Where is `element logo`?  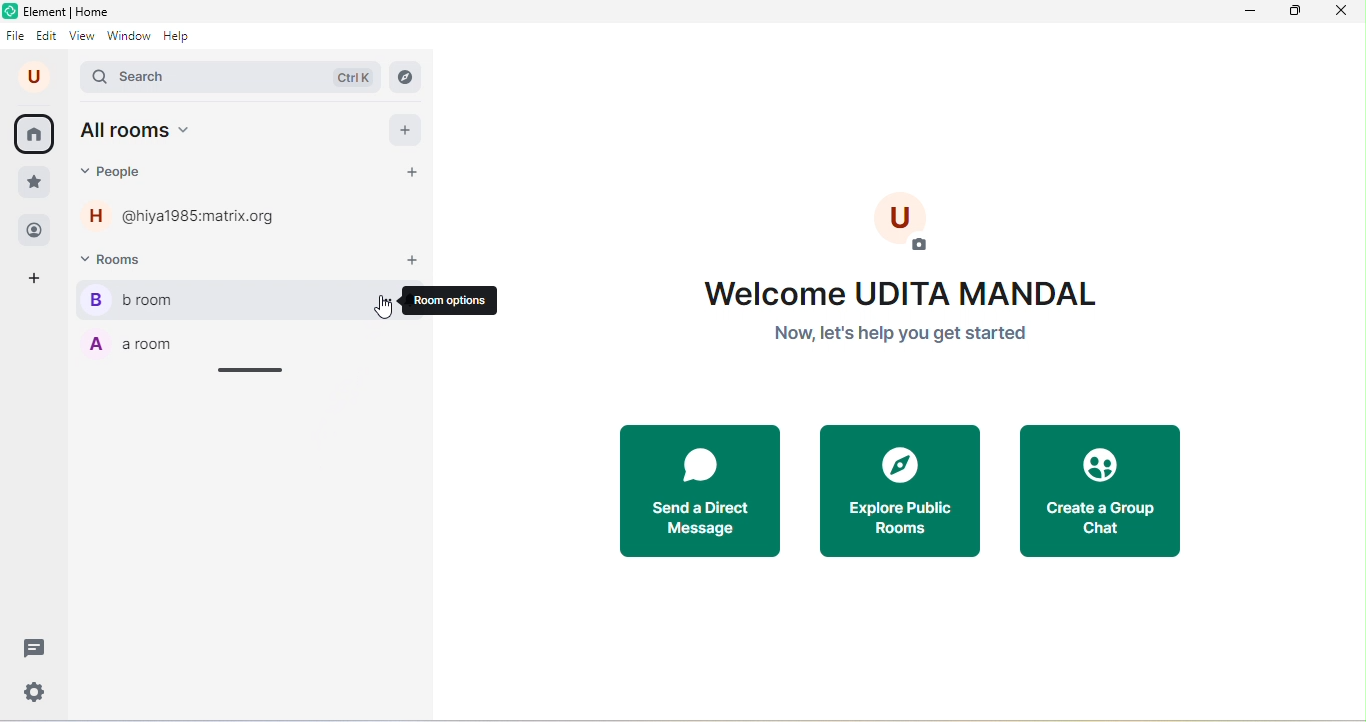 element logo is located at coordinates (10, 12).